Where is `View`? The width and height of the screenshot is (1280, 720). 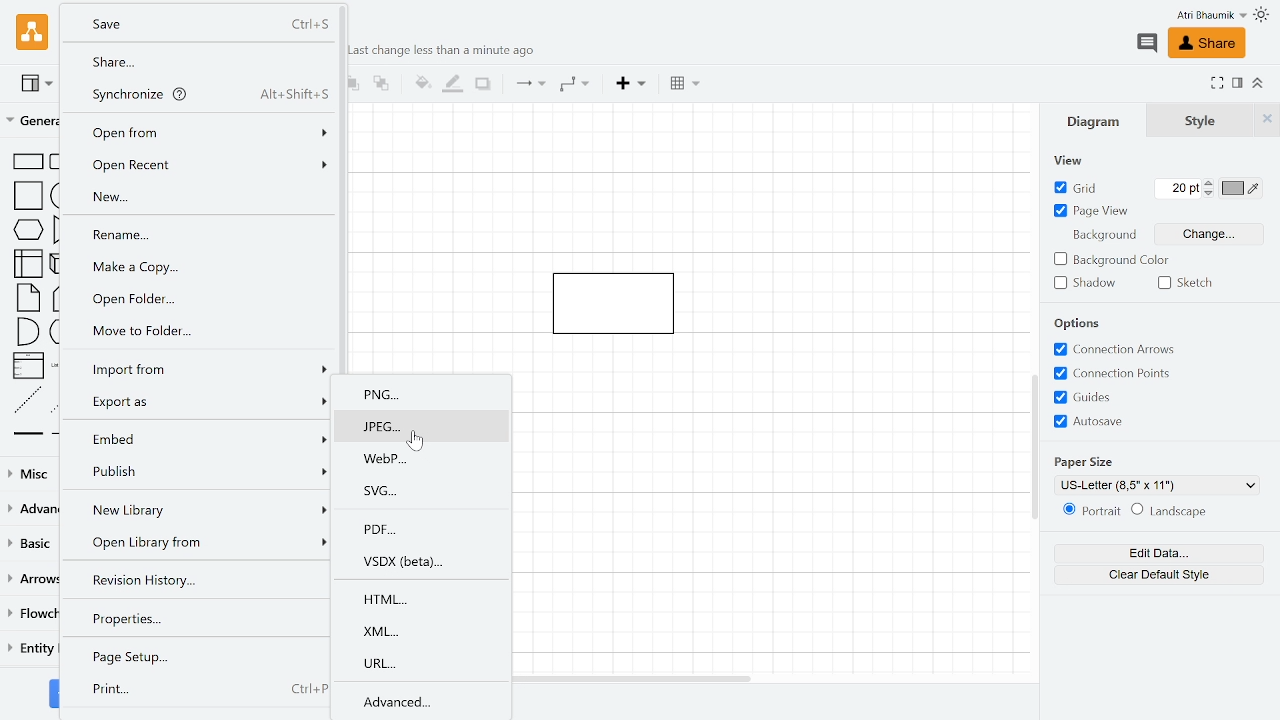
View is located at coordinates (38, 86).